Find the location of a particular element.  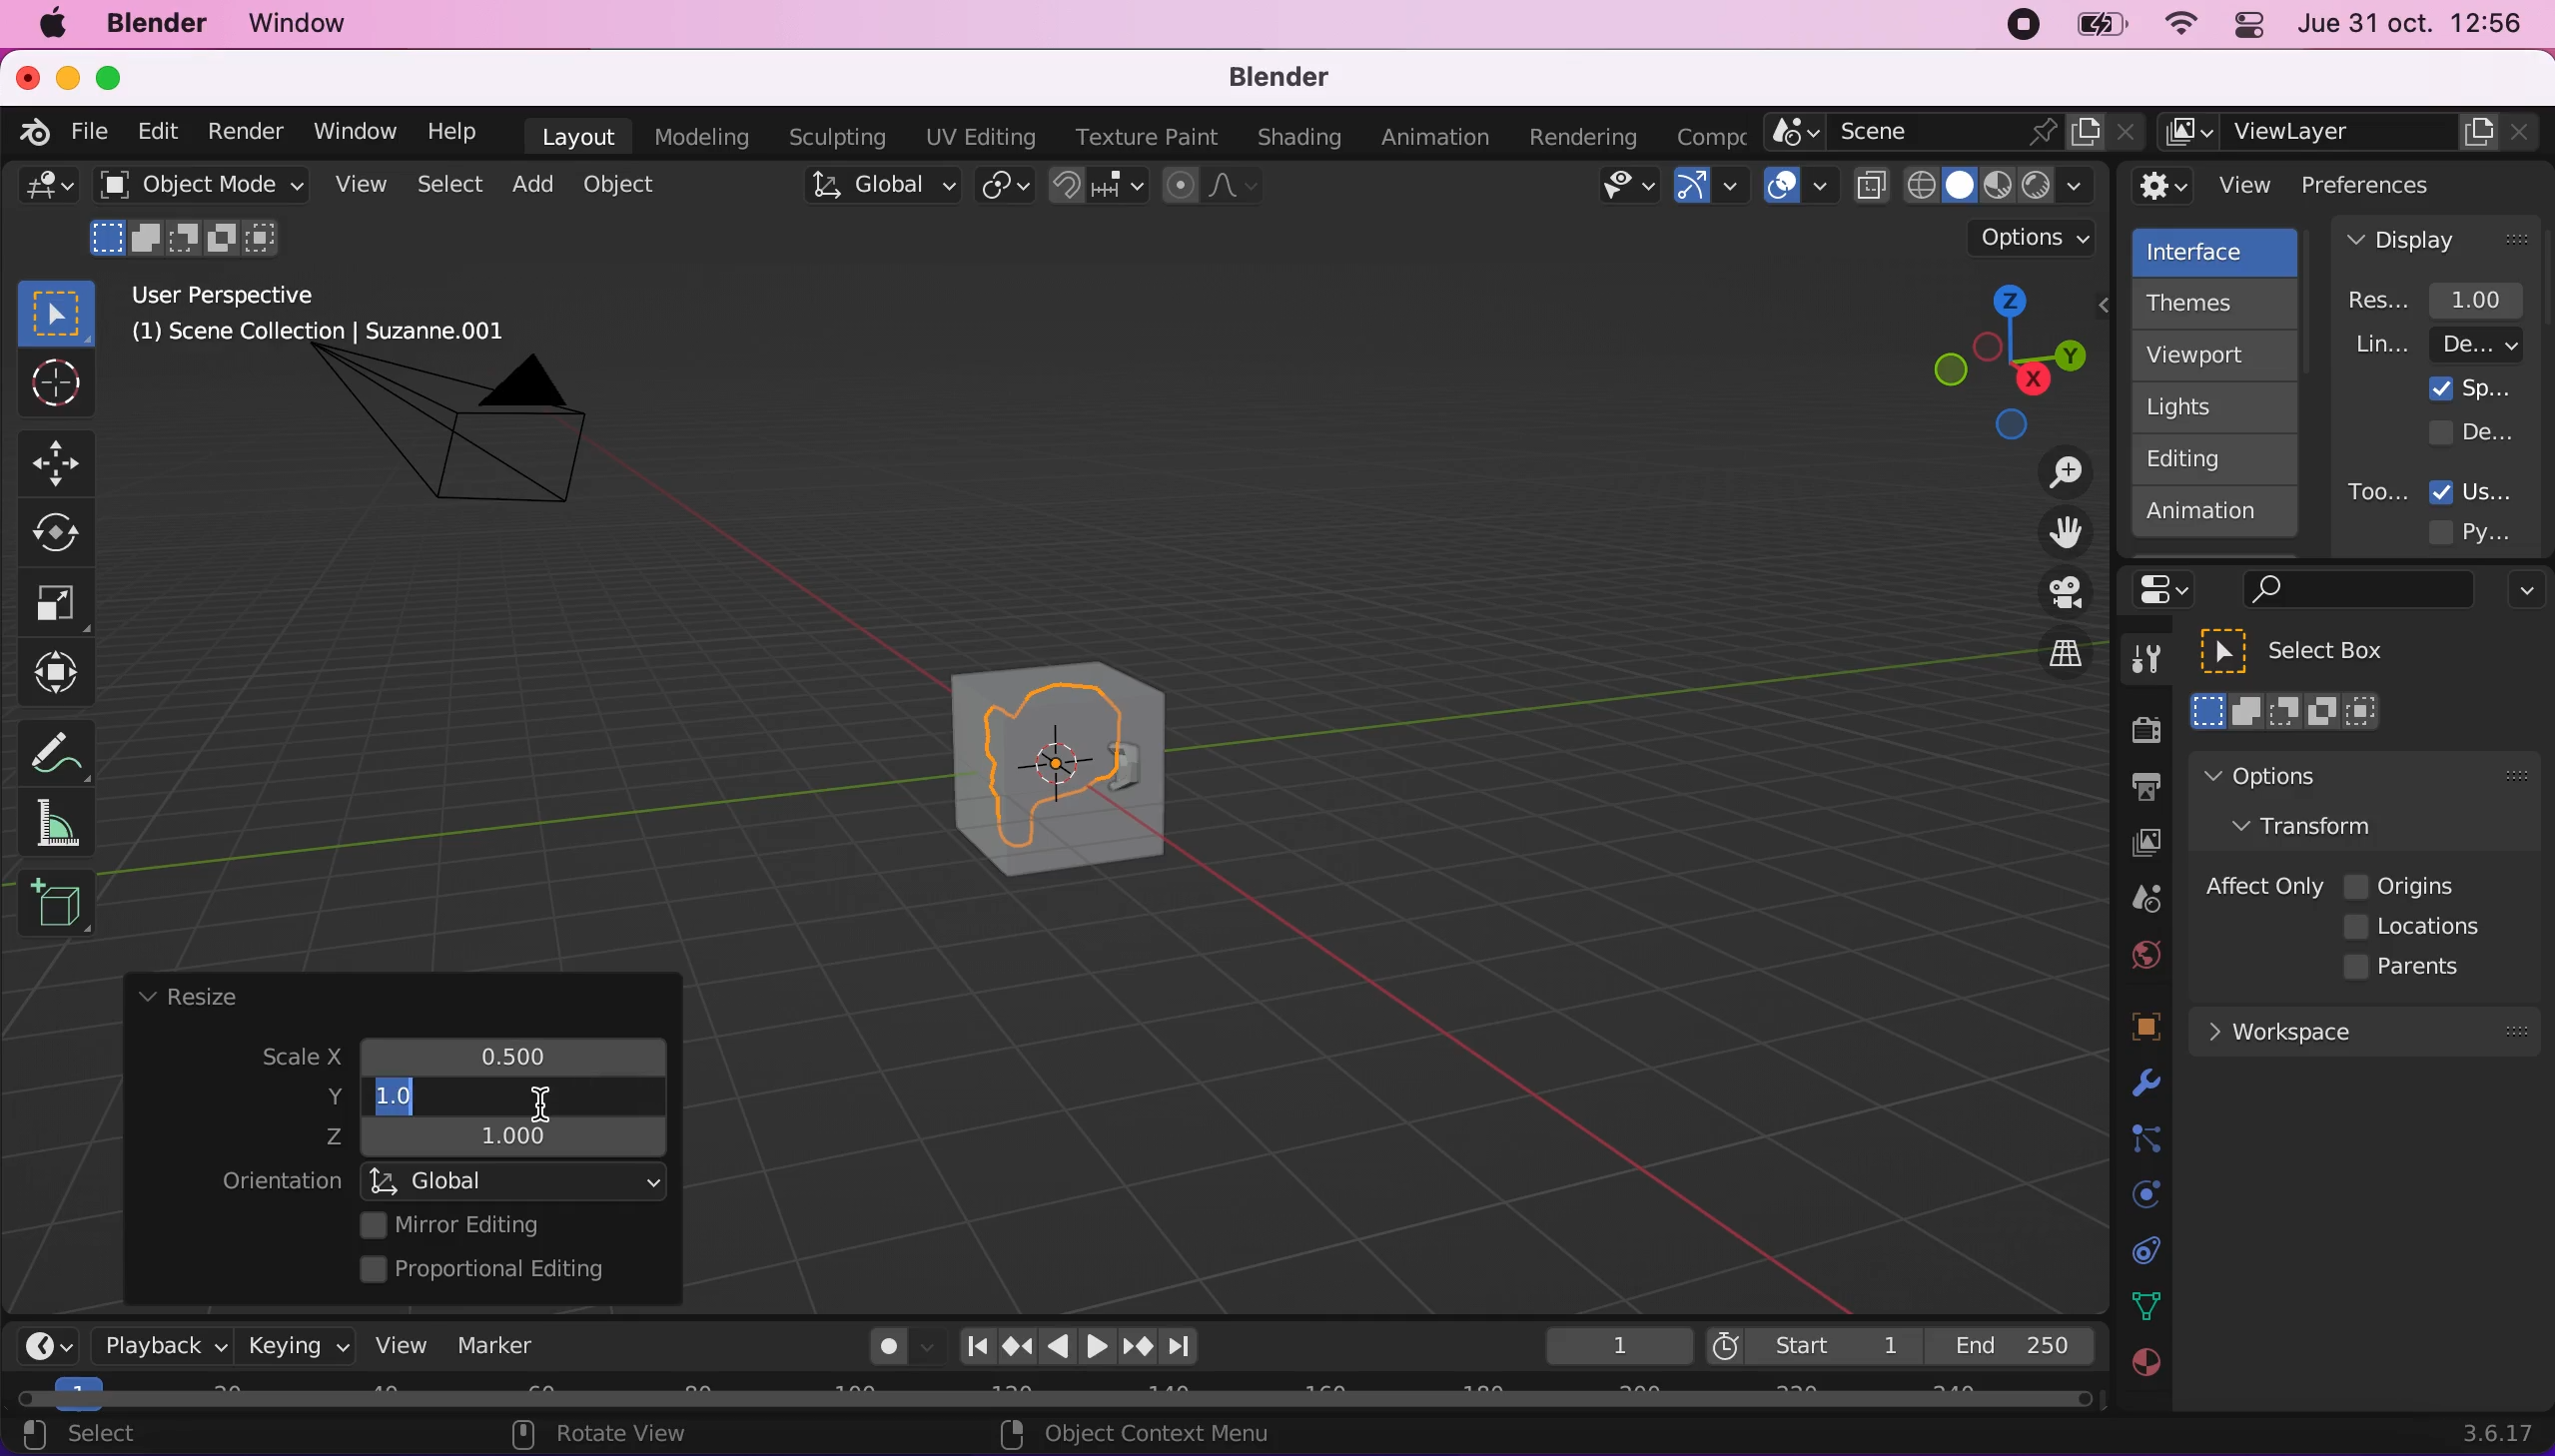

viewport shading is located at coordinates (1980, 185).